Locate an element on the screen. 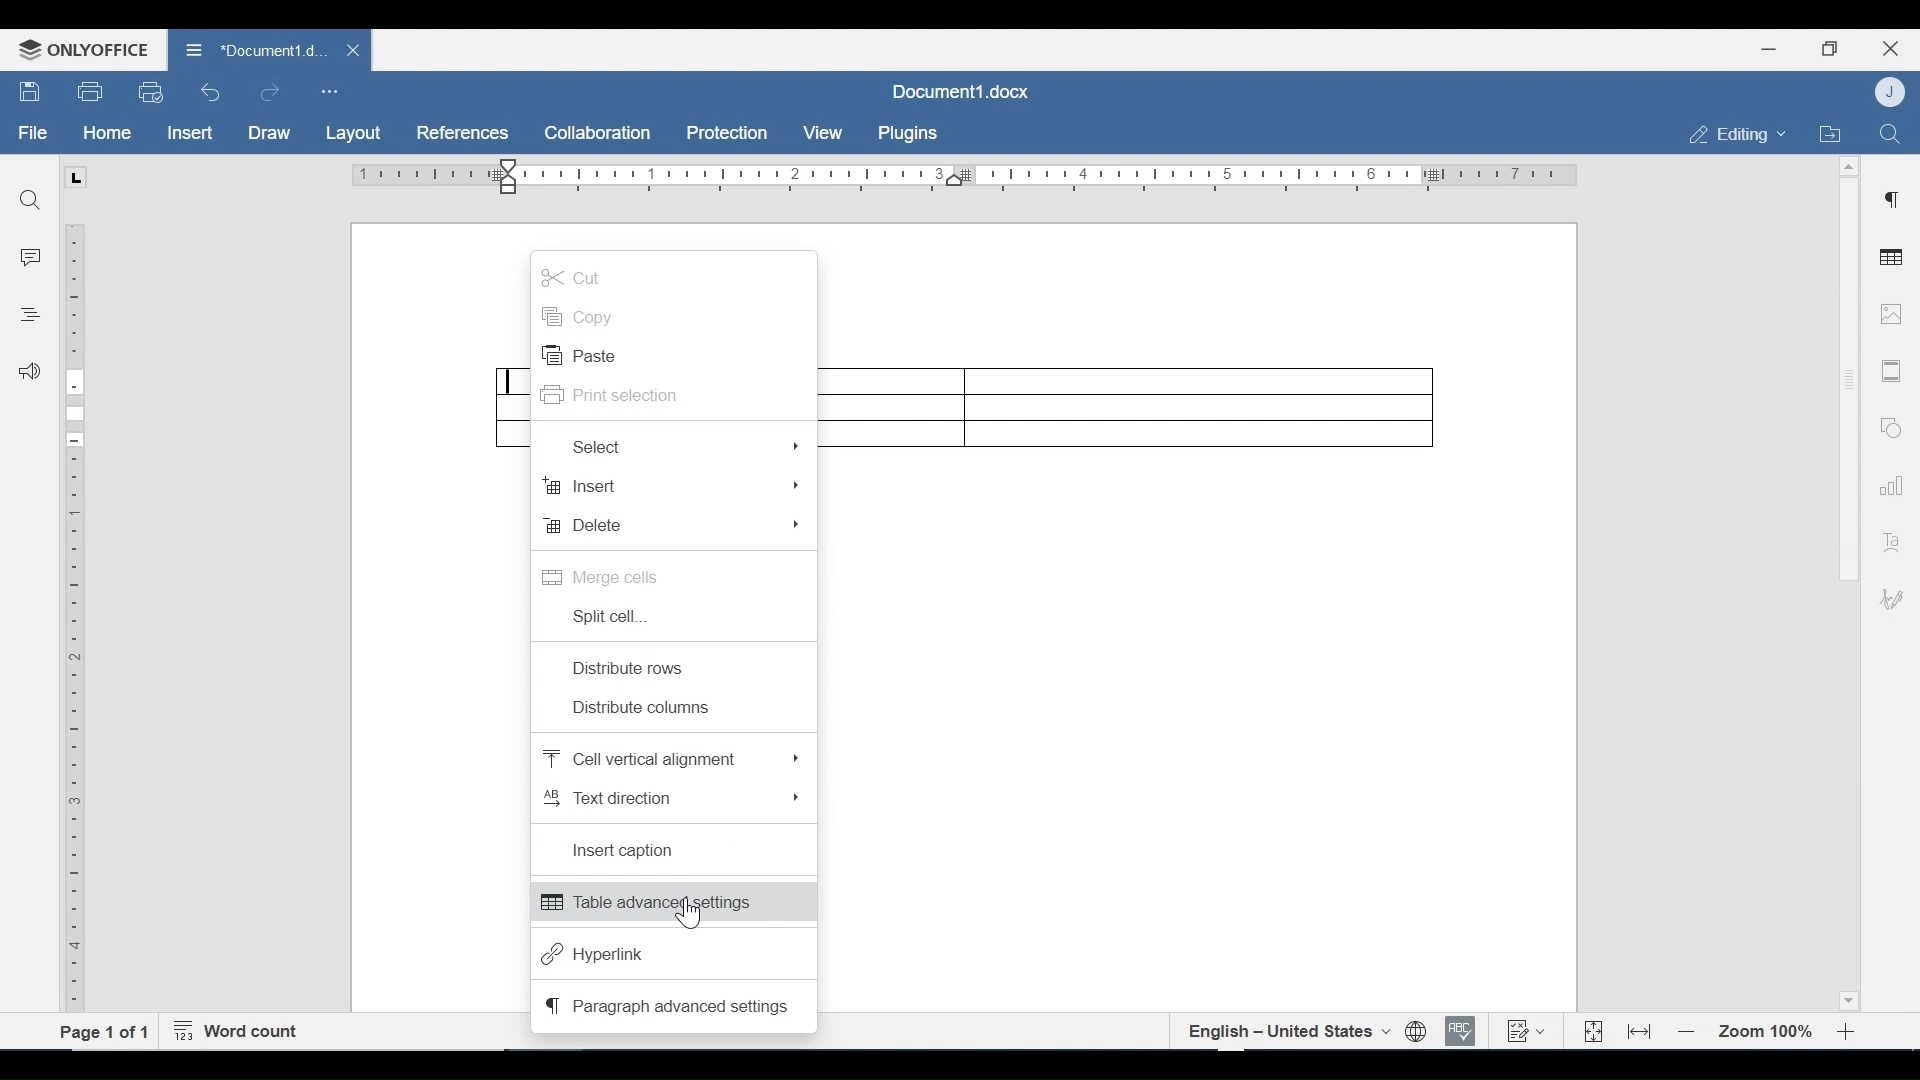 The height and width of the screenshot is (1080, 1920). Set document language is located at coordinates (1417, 1032).